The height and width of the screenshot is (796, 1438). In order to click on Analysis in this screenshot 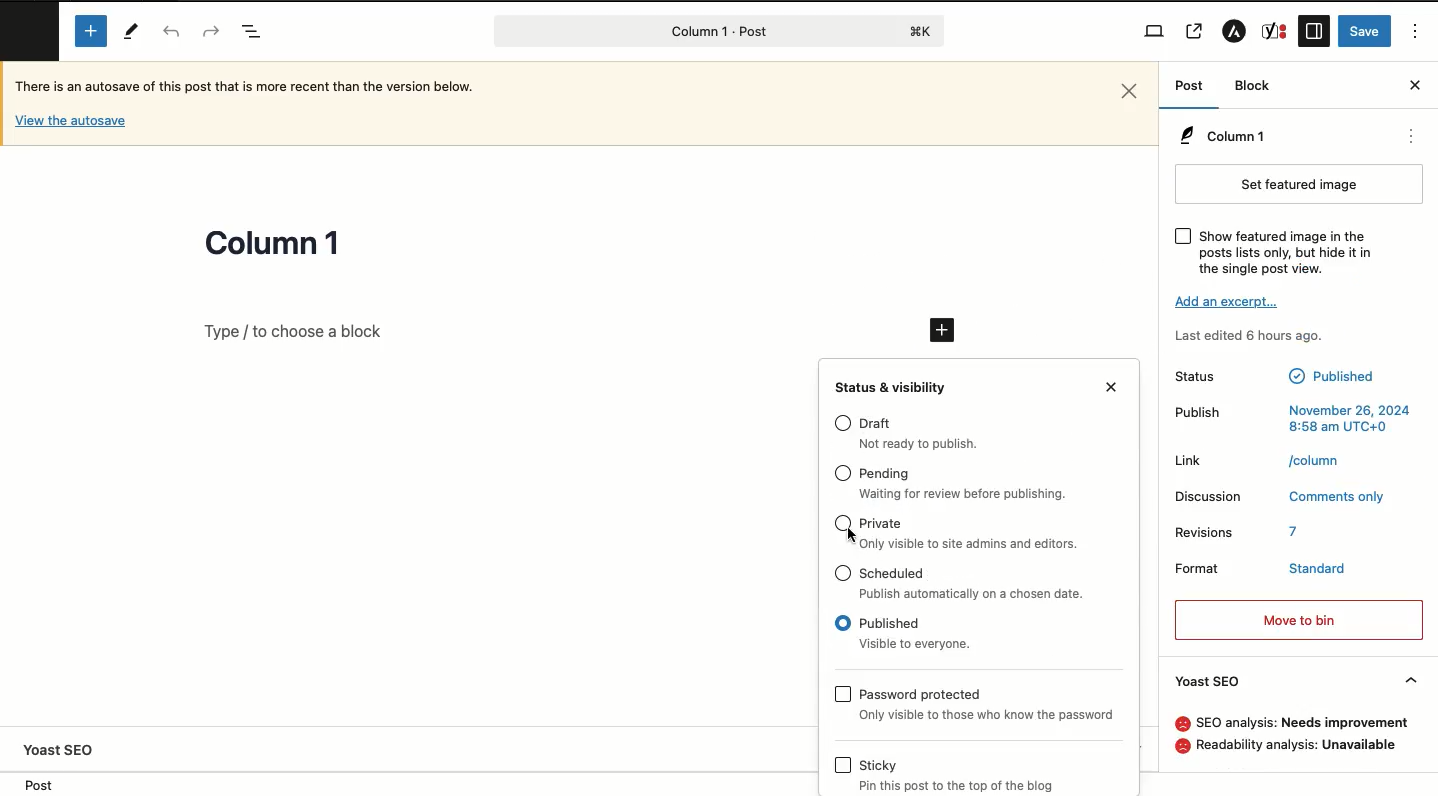, I will do `click(1303, 722)`.